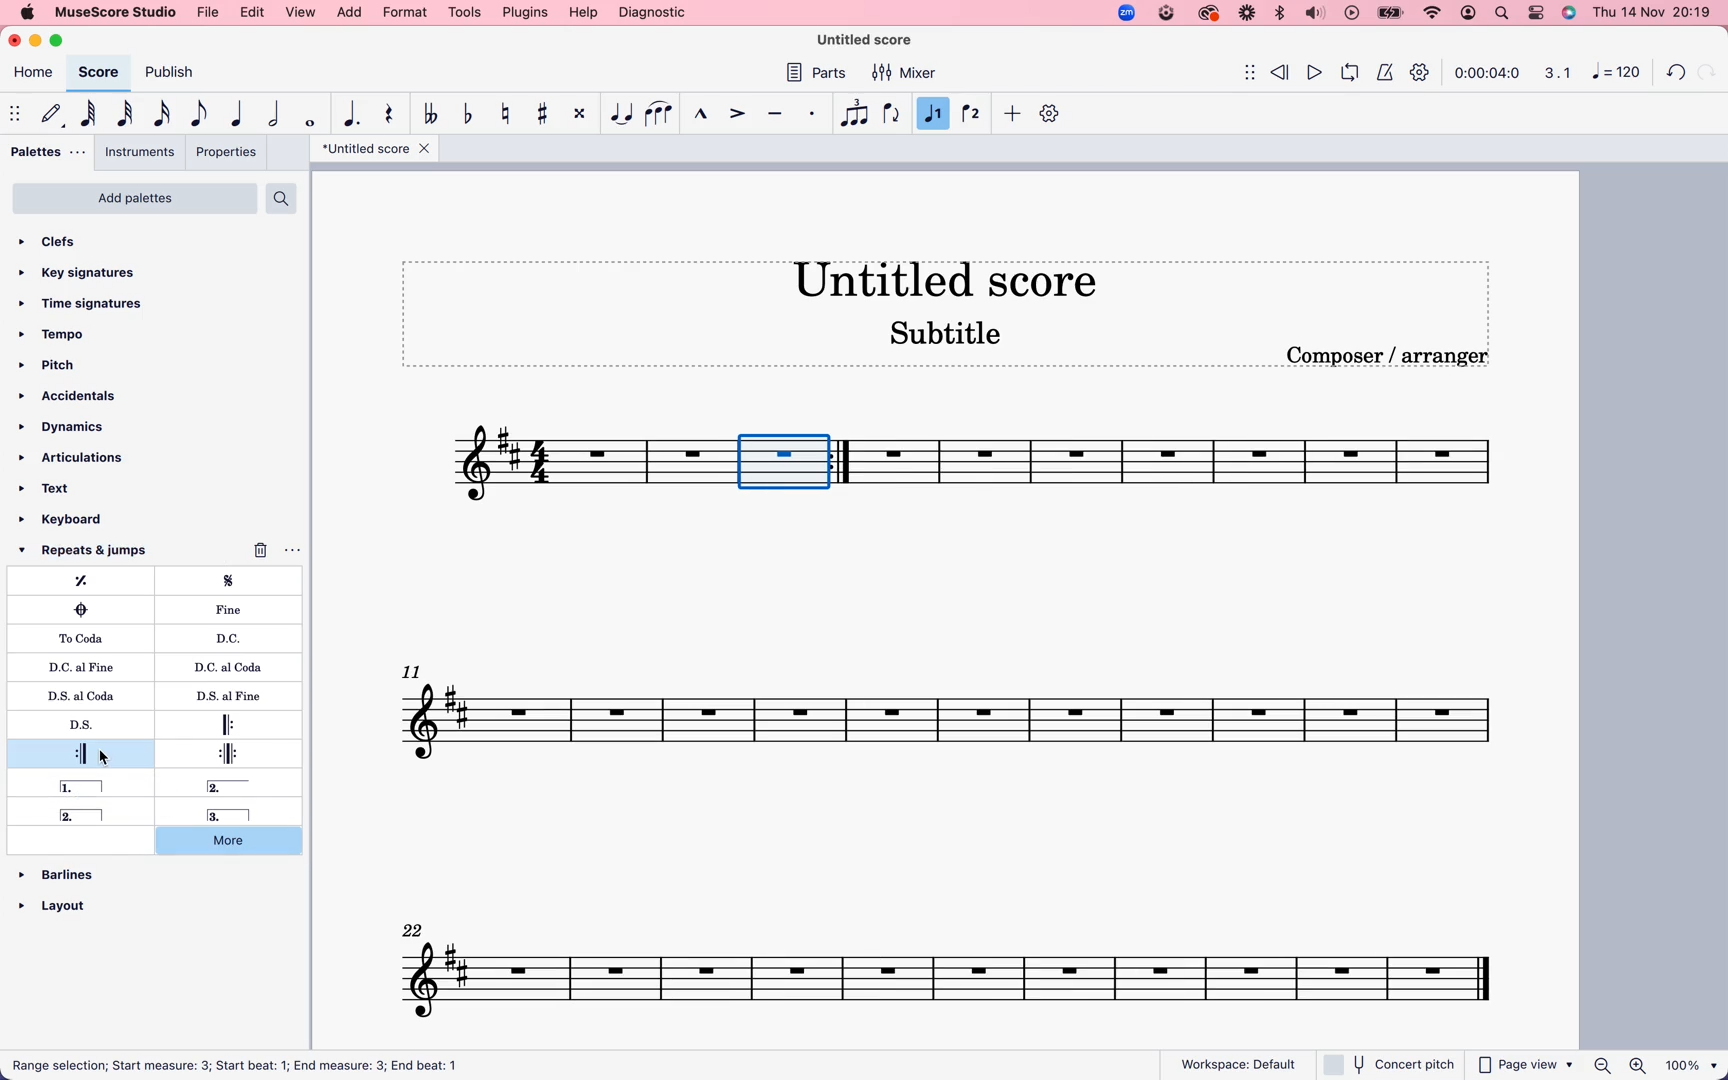  I want to click on right end repeat sign, so click(82, 752).